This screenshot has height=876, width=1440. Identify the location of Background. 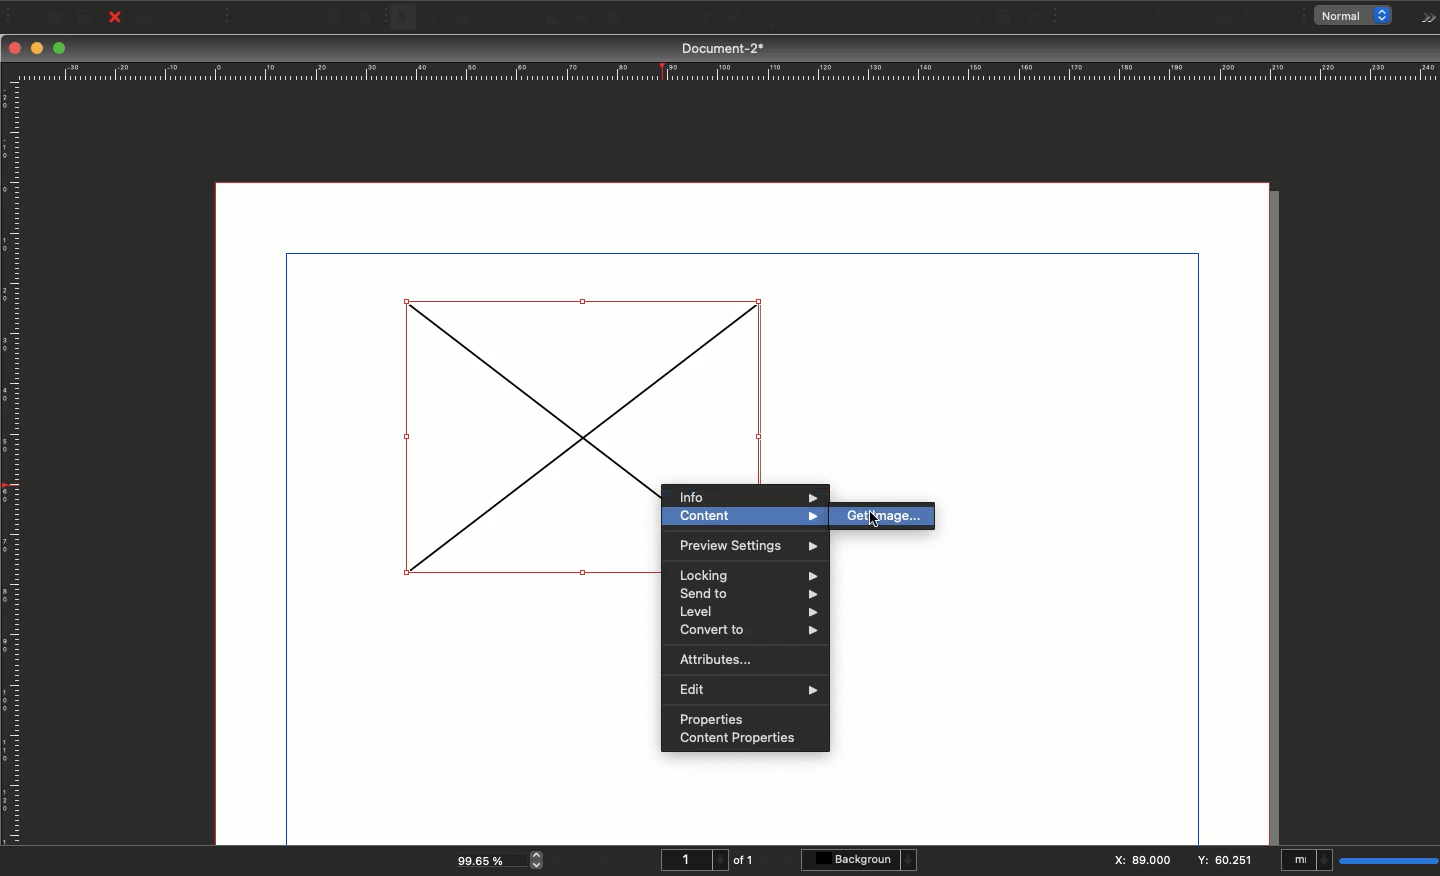
(862, 860).